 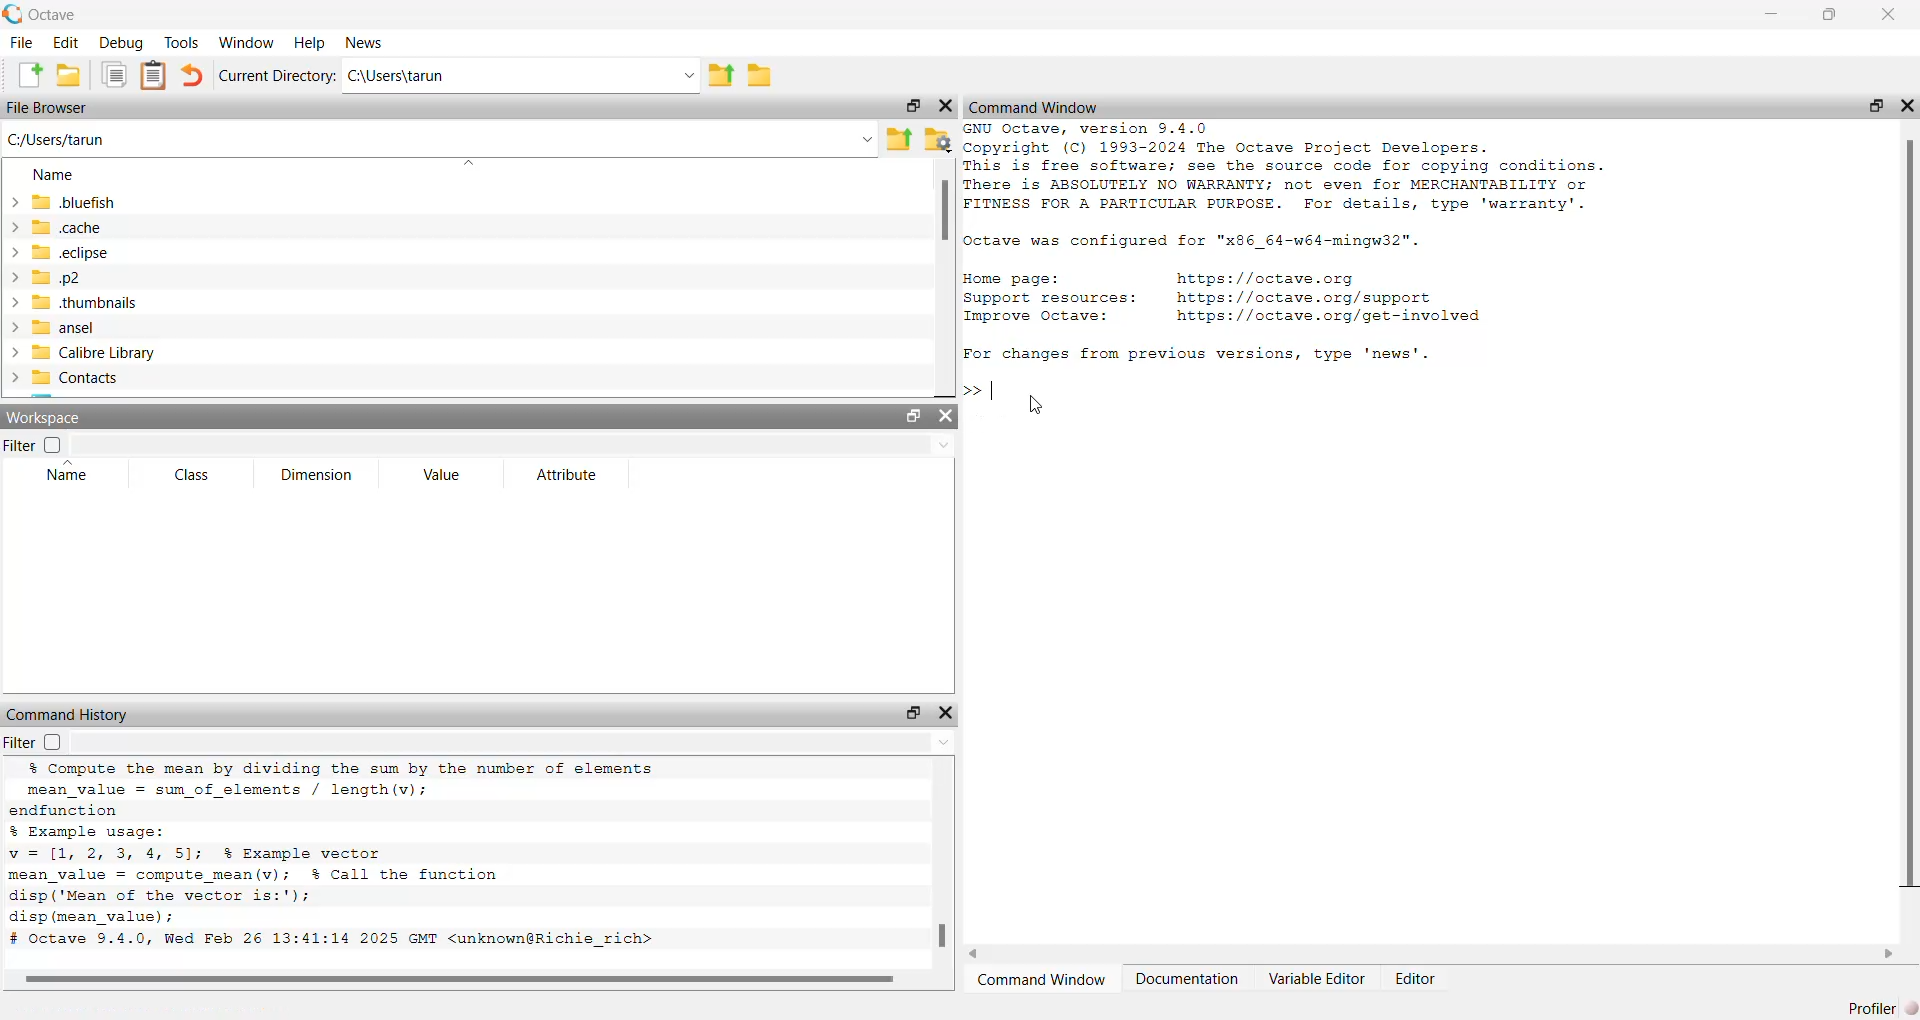 What do you see at coordinates (1188, 978) in the screenshot?
I see `Documentation` at bounding box center [1188, 978].